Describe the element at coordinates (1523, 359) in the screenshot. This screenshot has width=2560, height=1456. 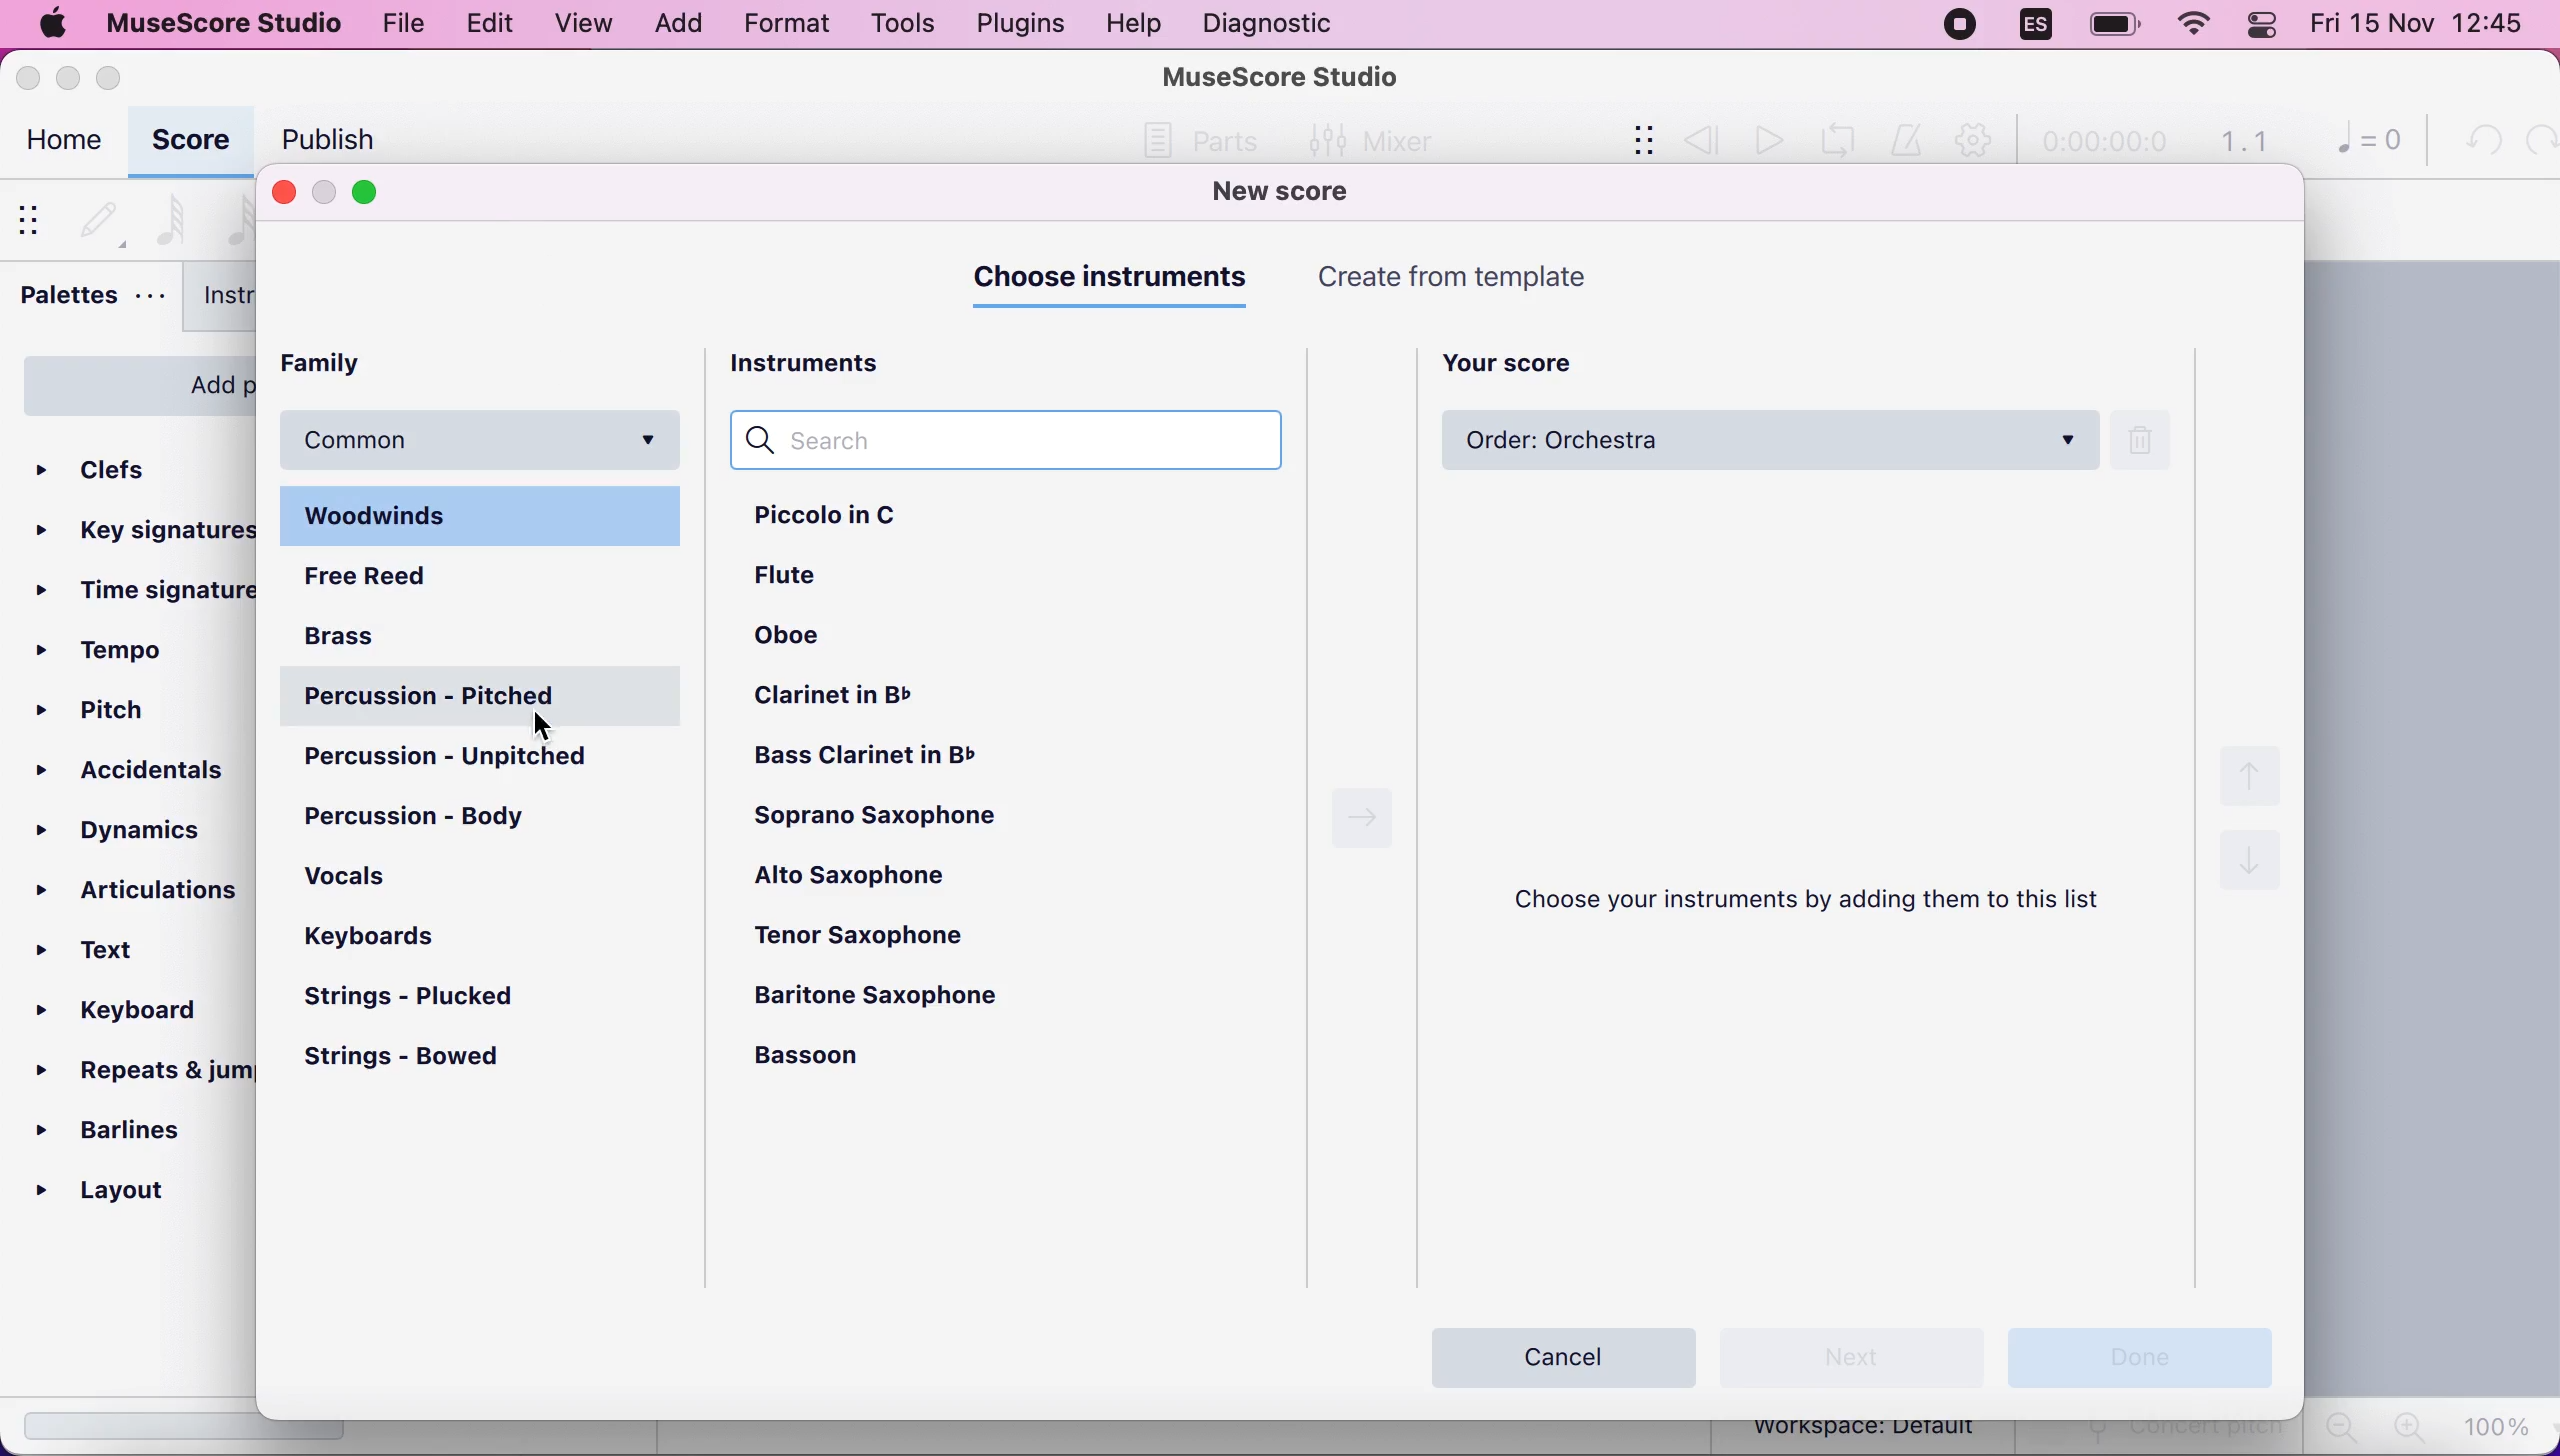
I see `your score` at that location.